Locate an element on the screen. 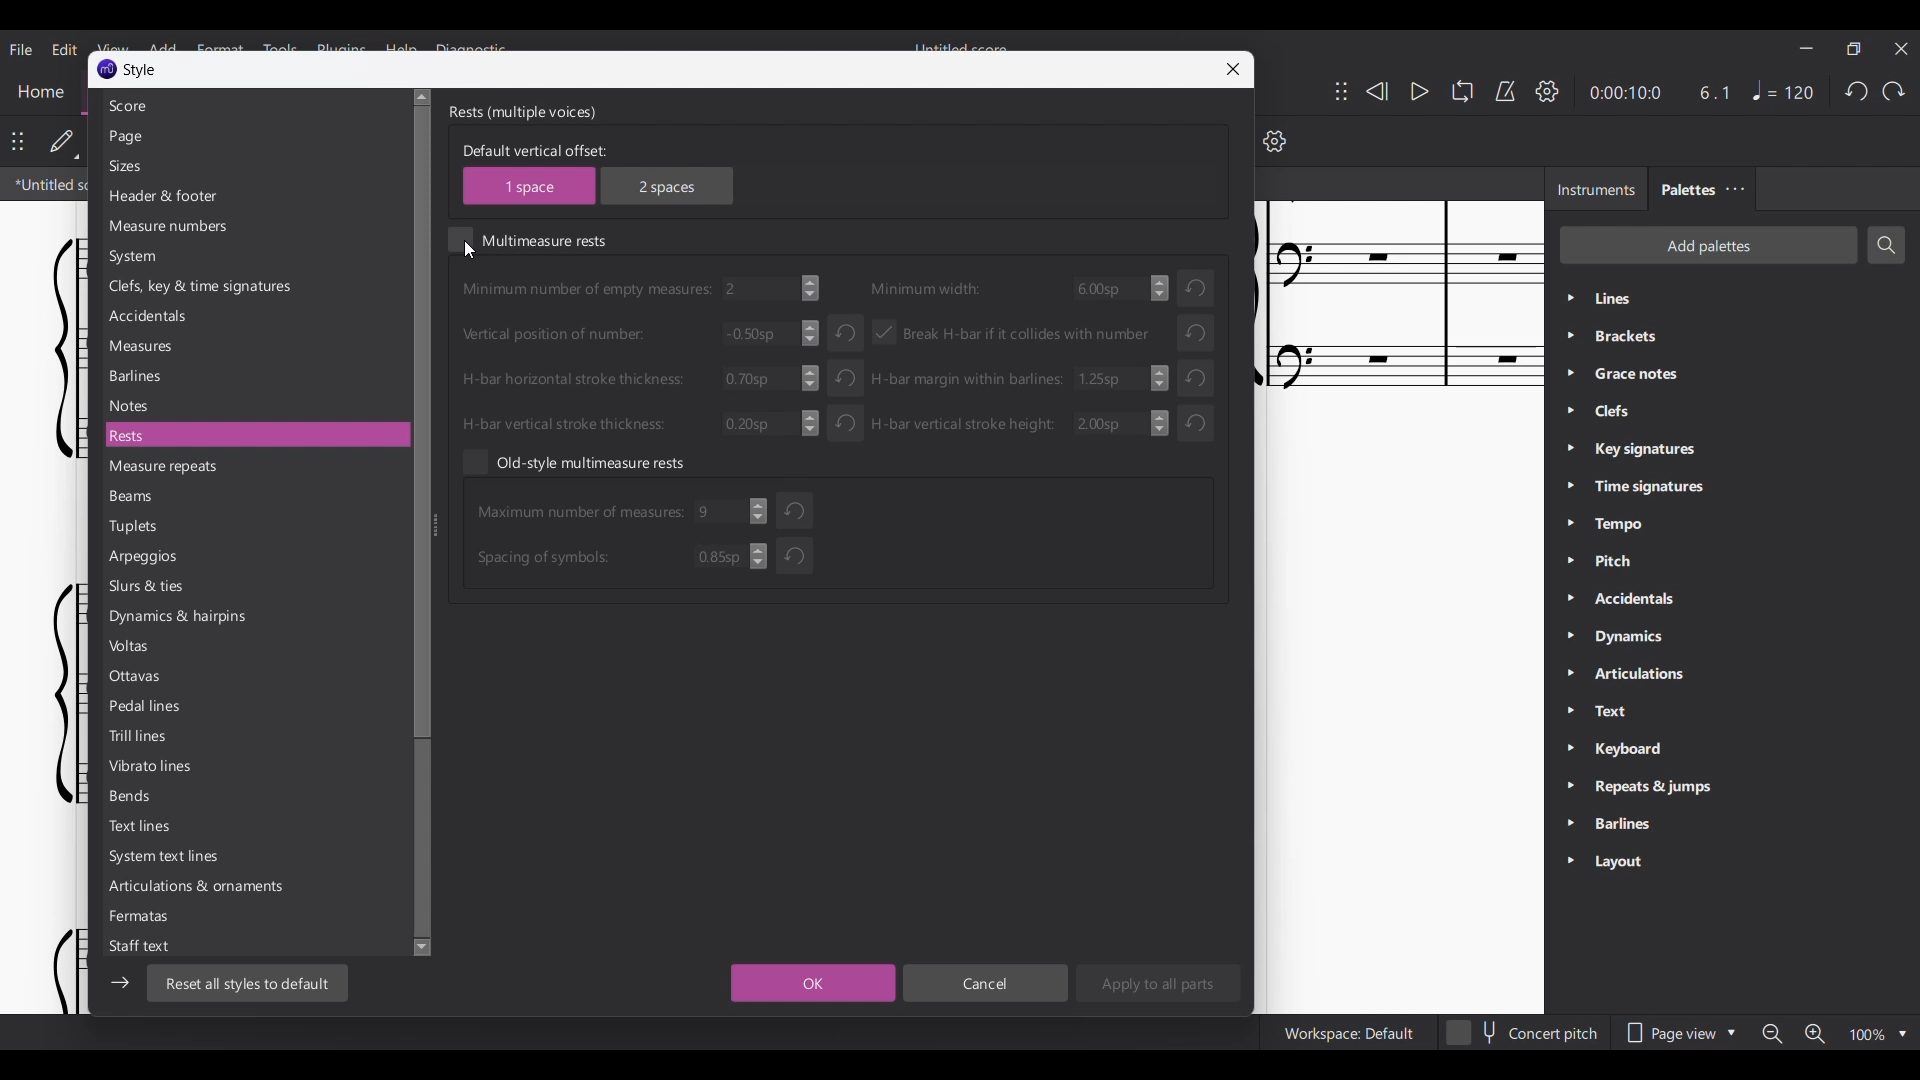 This screenshot has height=1080, width=1920. Slurs and ties is located at coordinates (253, 587).